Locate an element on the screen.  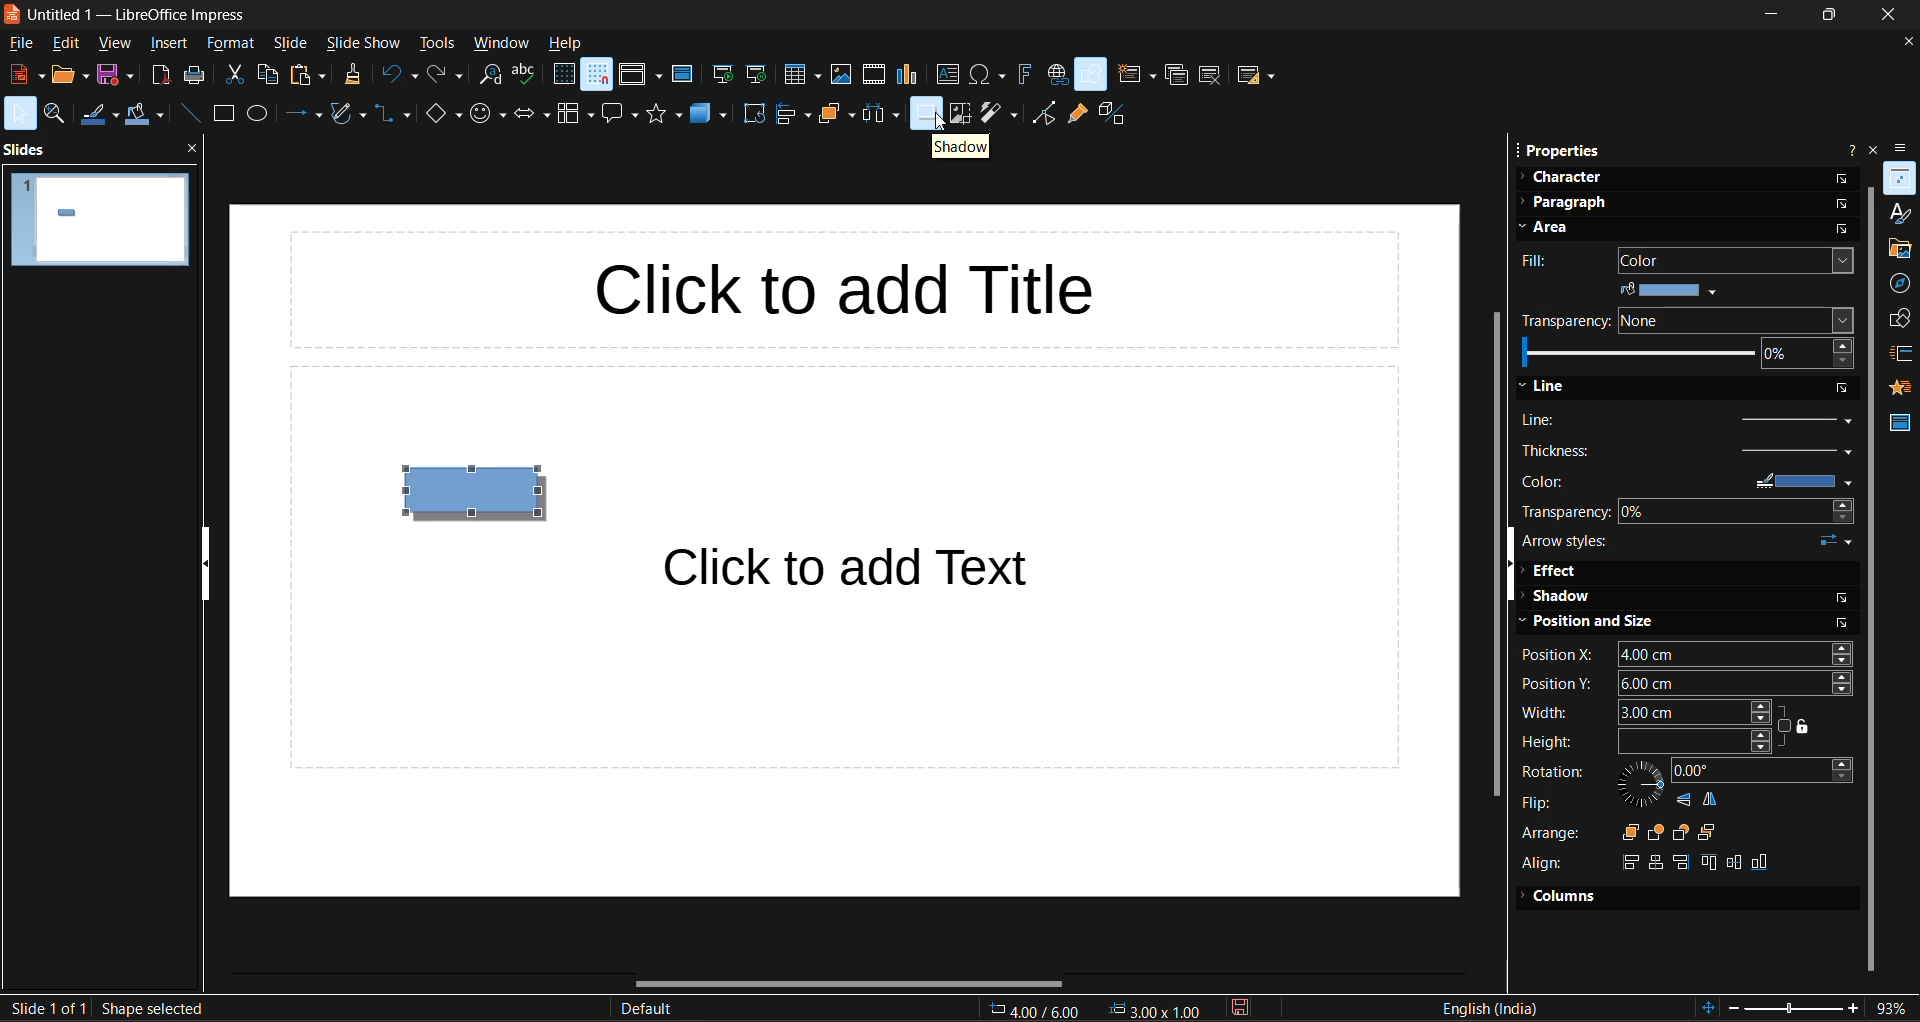
rotation is located at coordinates (1548, 772).